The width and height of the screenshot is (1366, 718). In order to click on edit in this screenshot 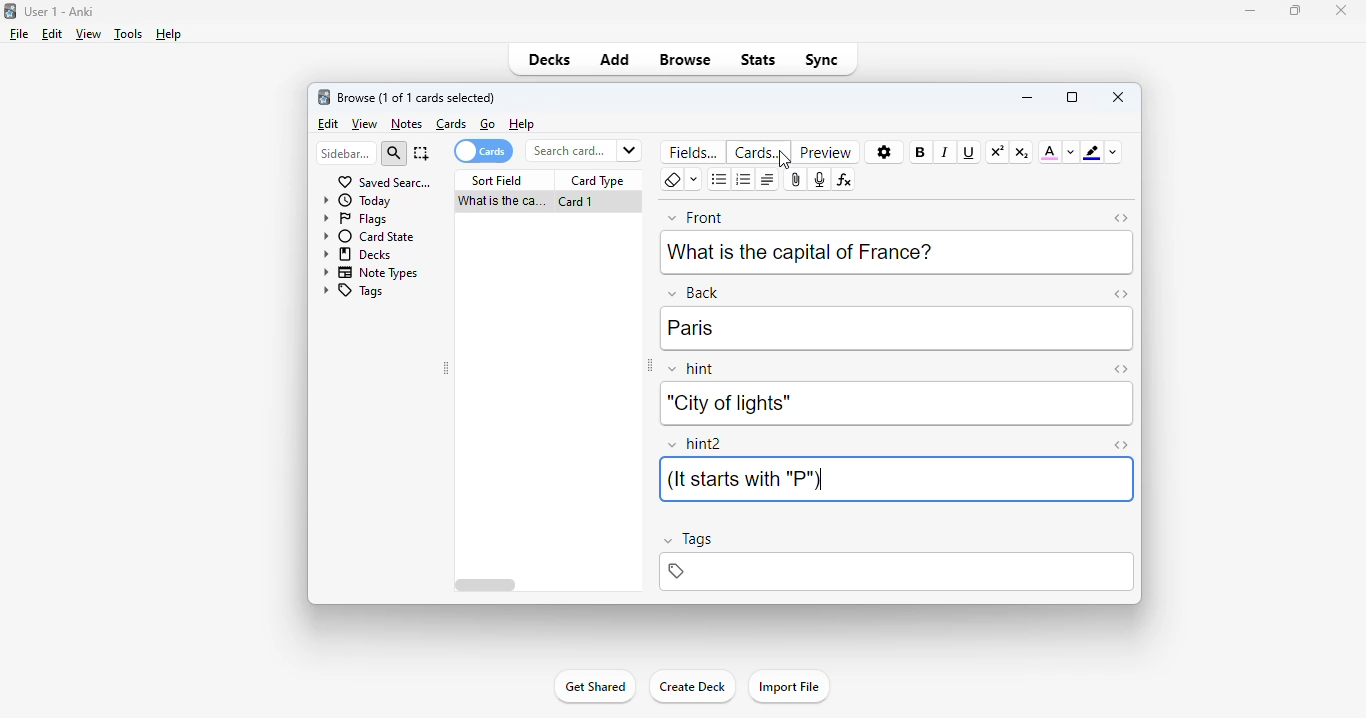, I will do `click(52, 34)`.